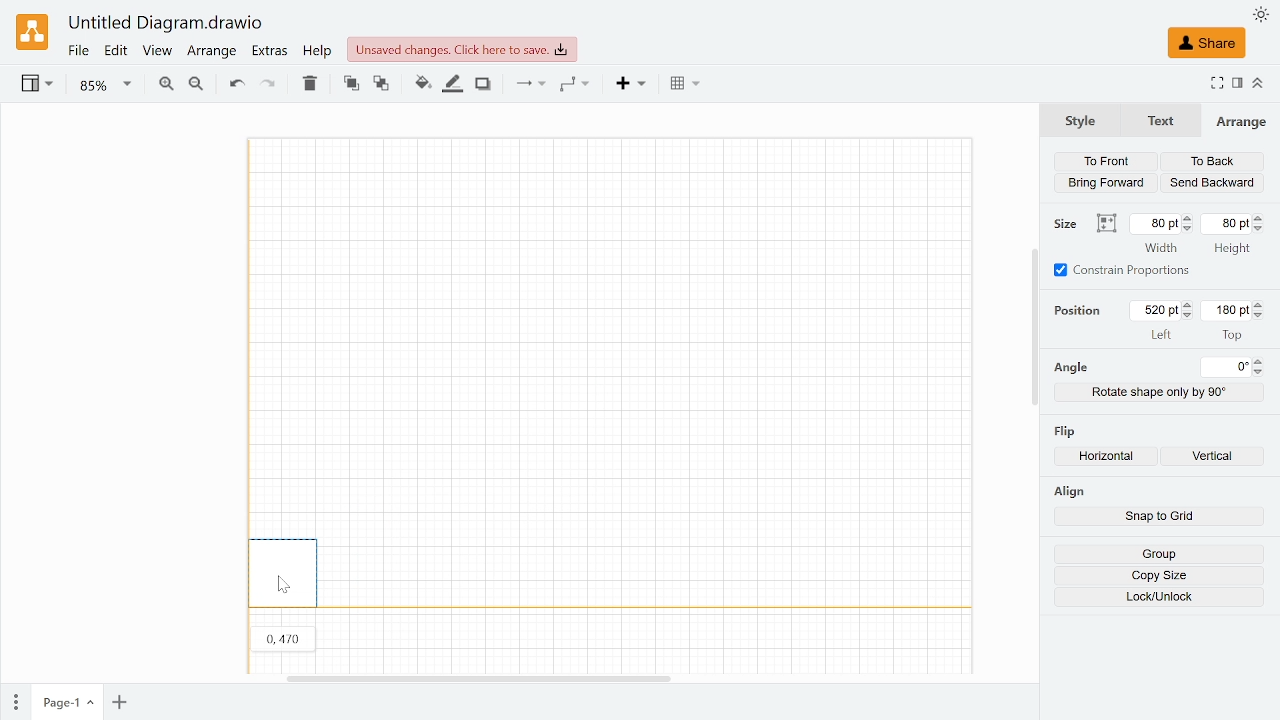 The height and width of the screenshot is (720, 1280). Describe the element at coordinates (1190, 305) in the screenshot. I see `Increase left` at that location.